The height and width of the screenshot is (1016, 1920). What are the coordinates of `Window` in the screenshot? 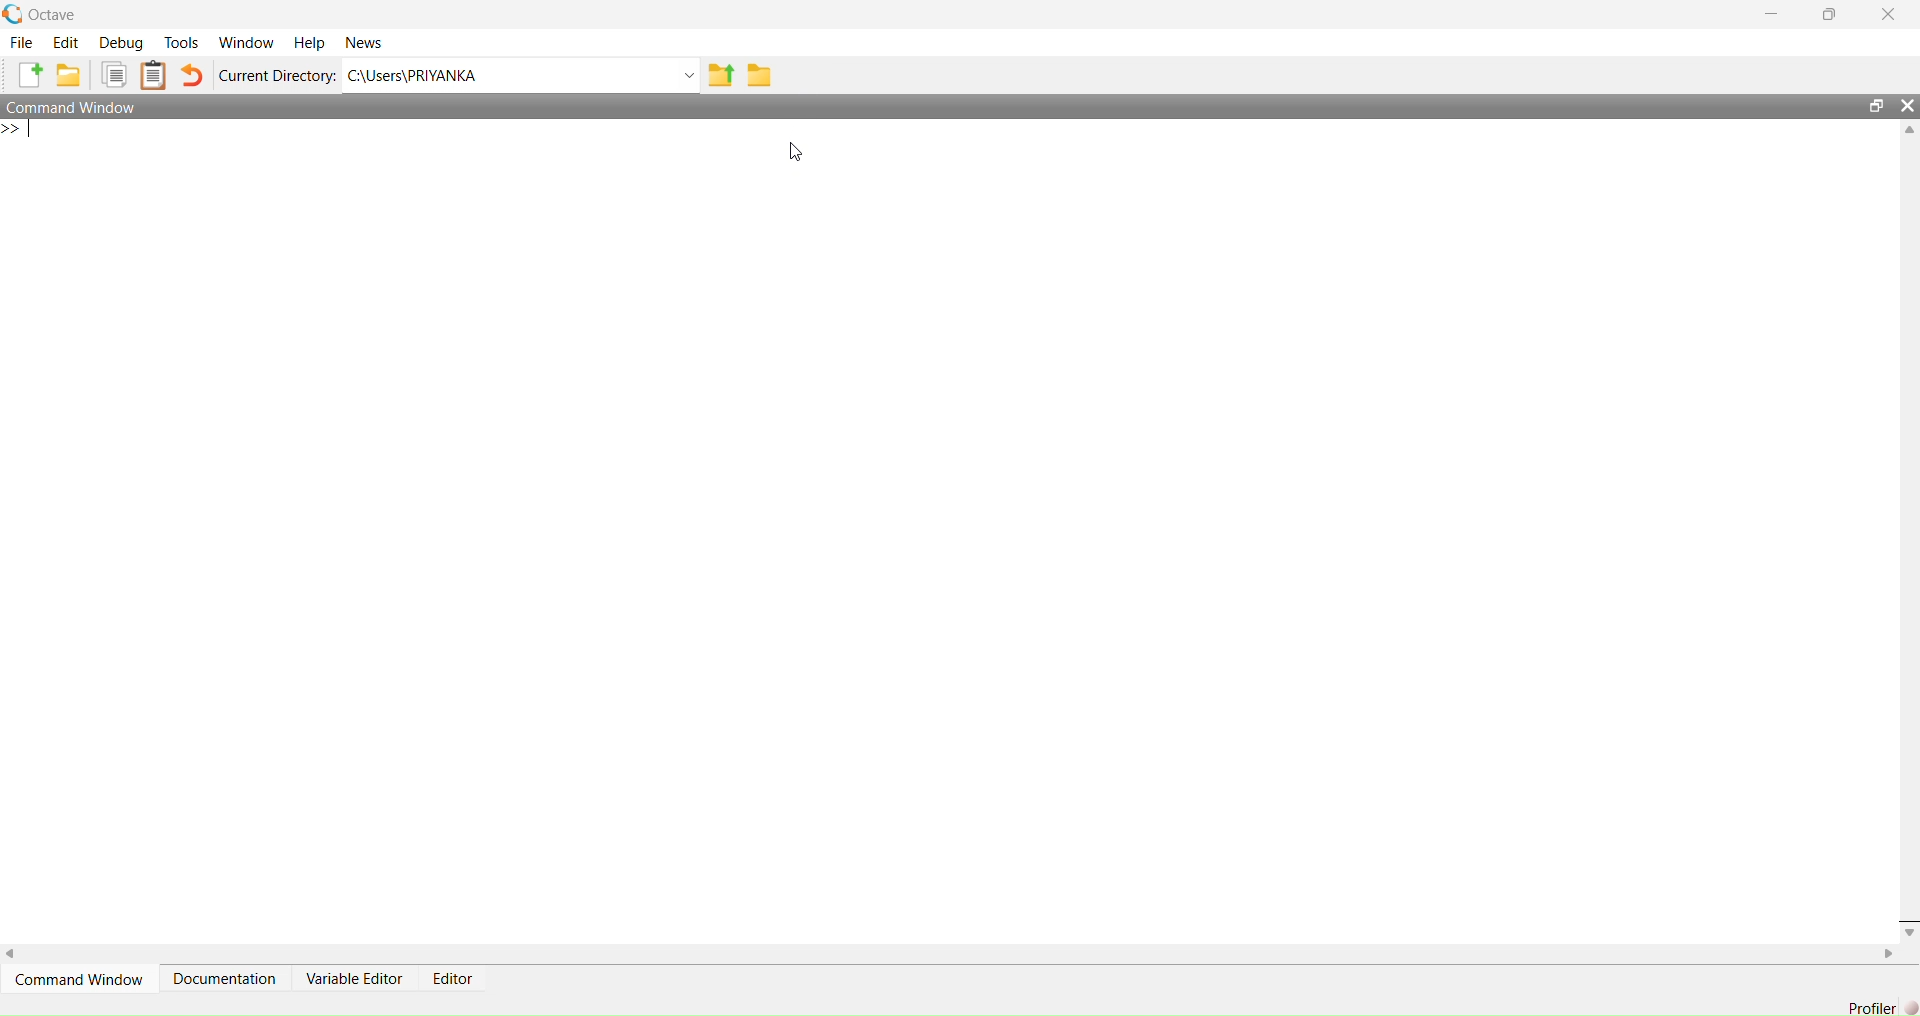 It's located at (246, 44).